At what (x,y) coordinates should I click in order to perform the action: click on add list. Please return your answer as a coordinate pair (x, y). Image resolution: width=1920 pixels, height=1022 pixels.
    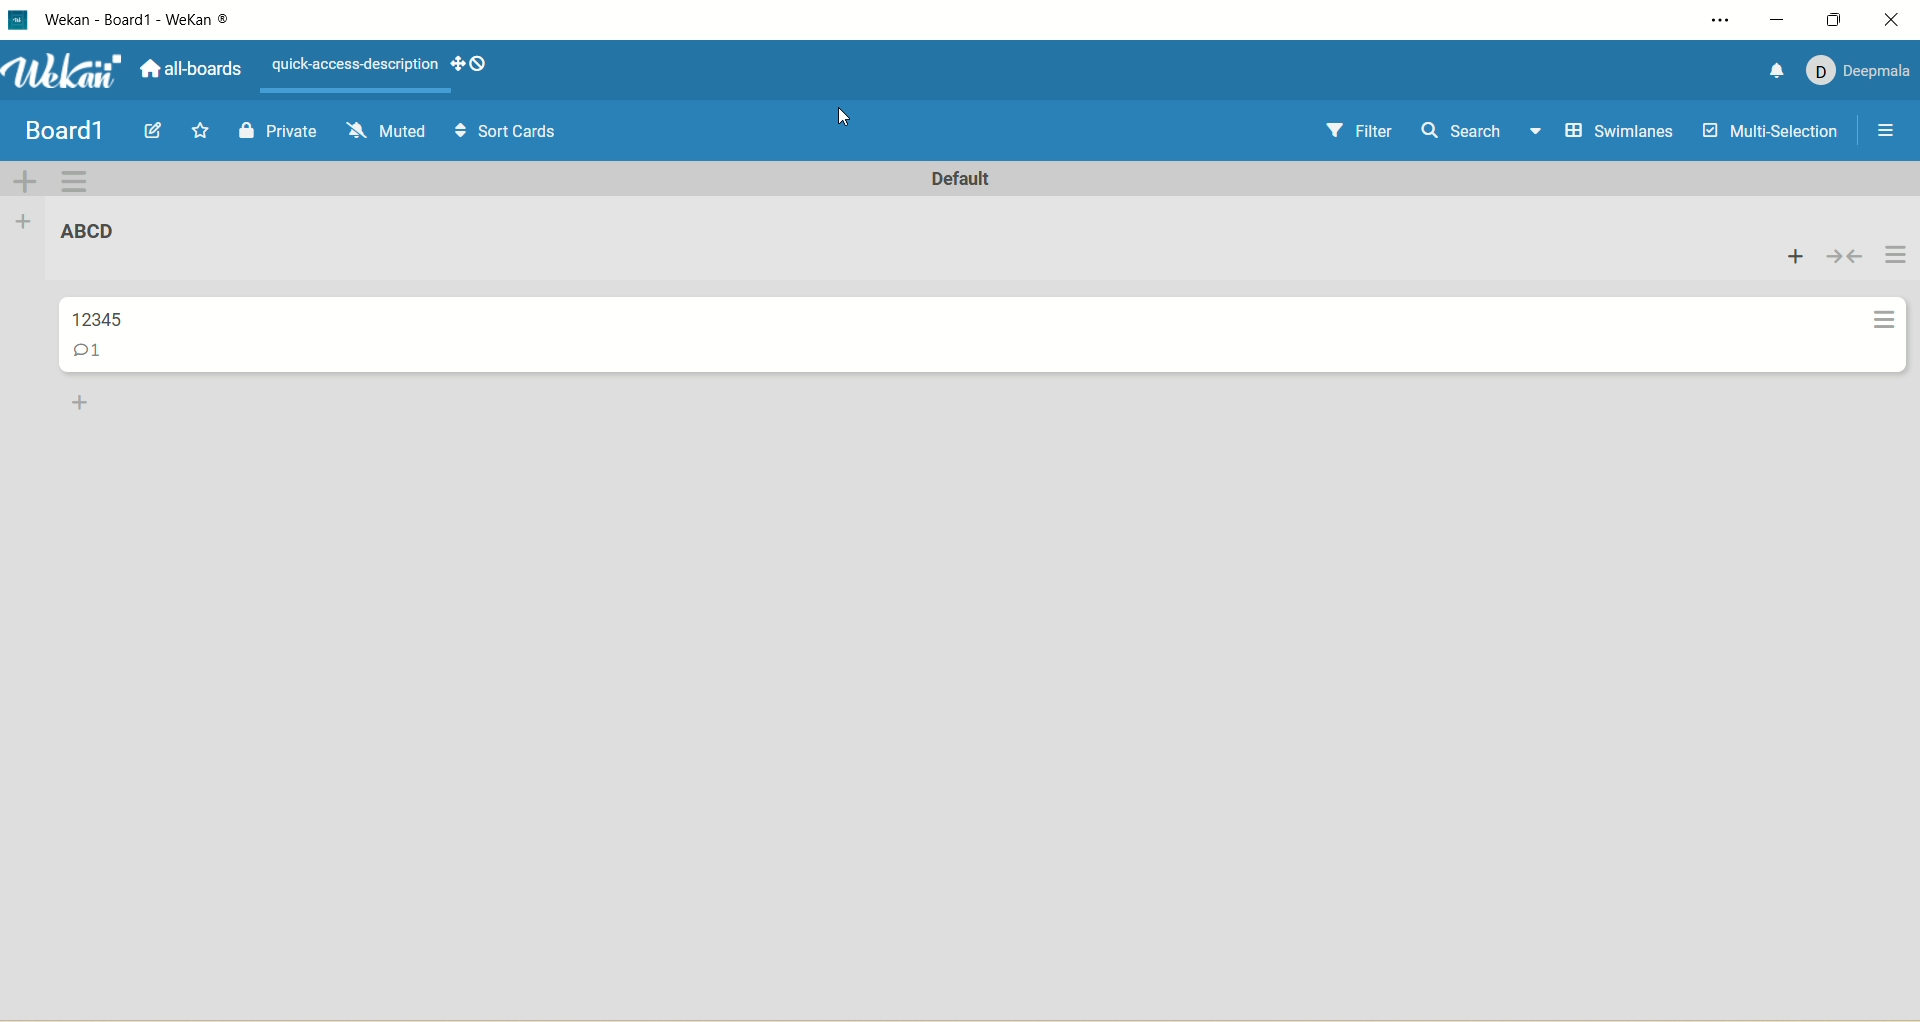
    Looking at the image, I should click on (29, 220).